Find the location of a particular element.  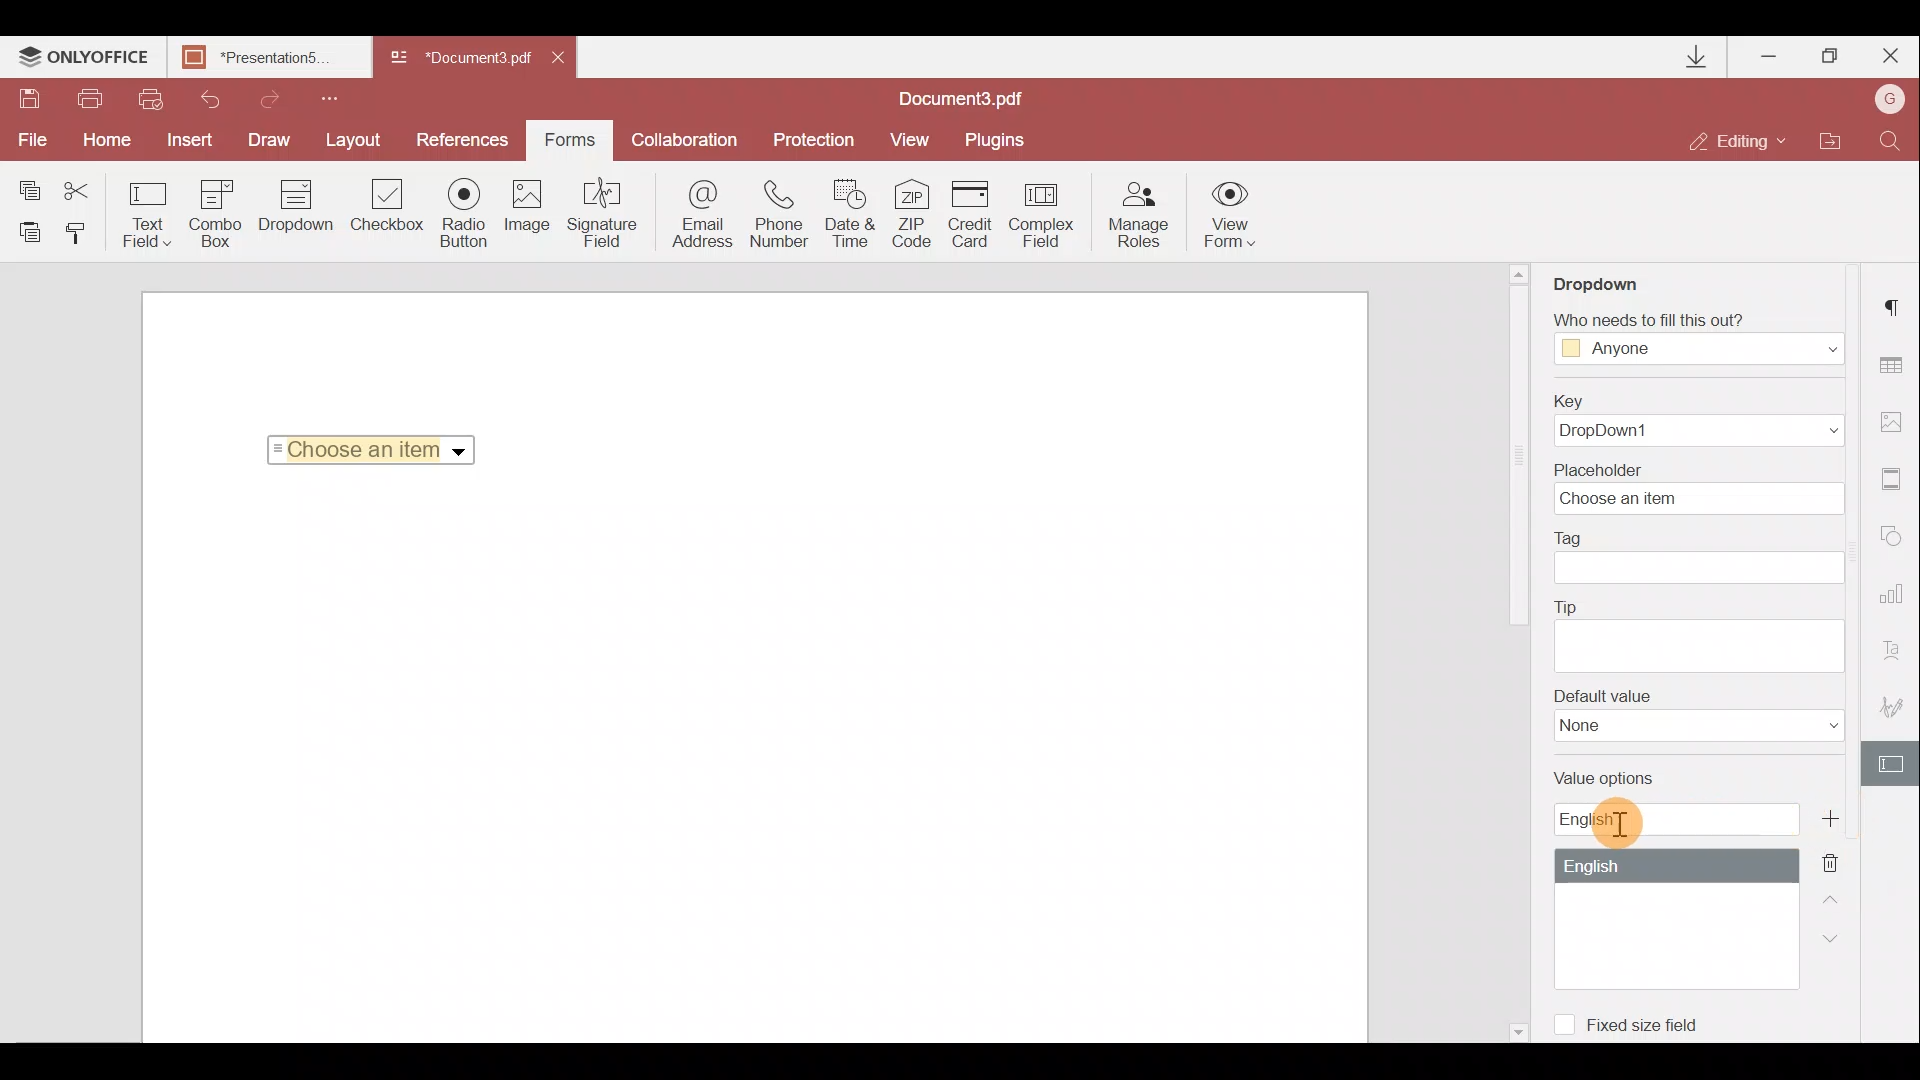

Choose an item  is located at coordinates (378, 446).